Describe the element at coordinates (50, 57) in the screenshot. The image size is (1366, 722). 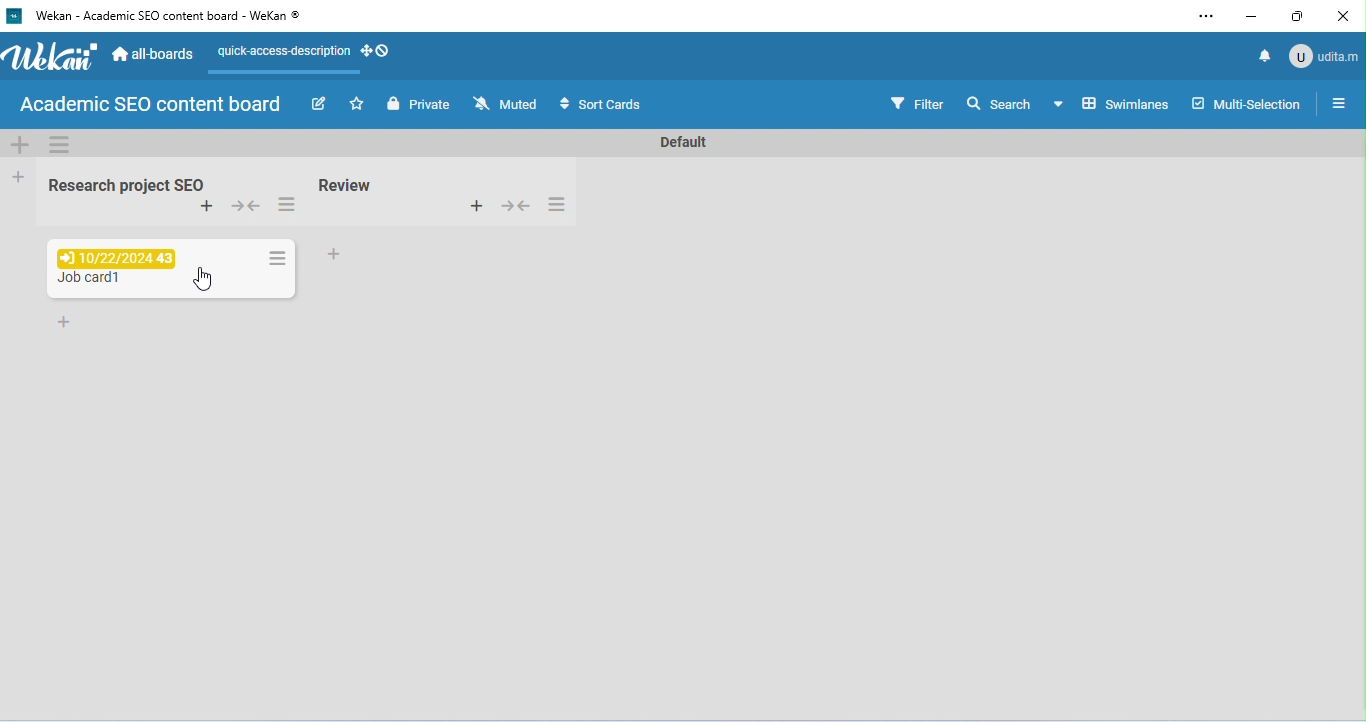
I see `WeKan` at that location.